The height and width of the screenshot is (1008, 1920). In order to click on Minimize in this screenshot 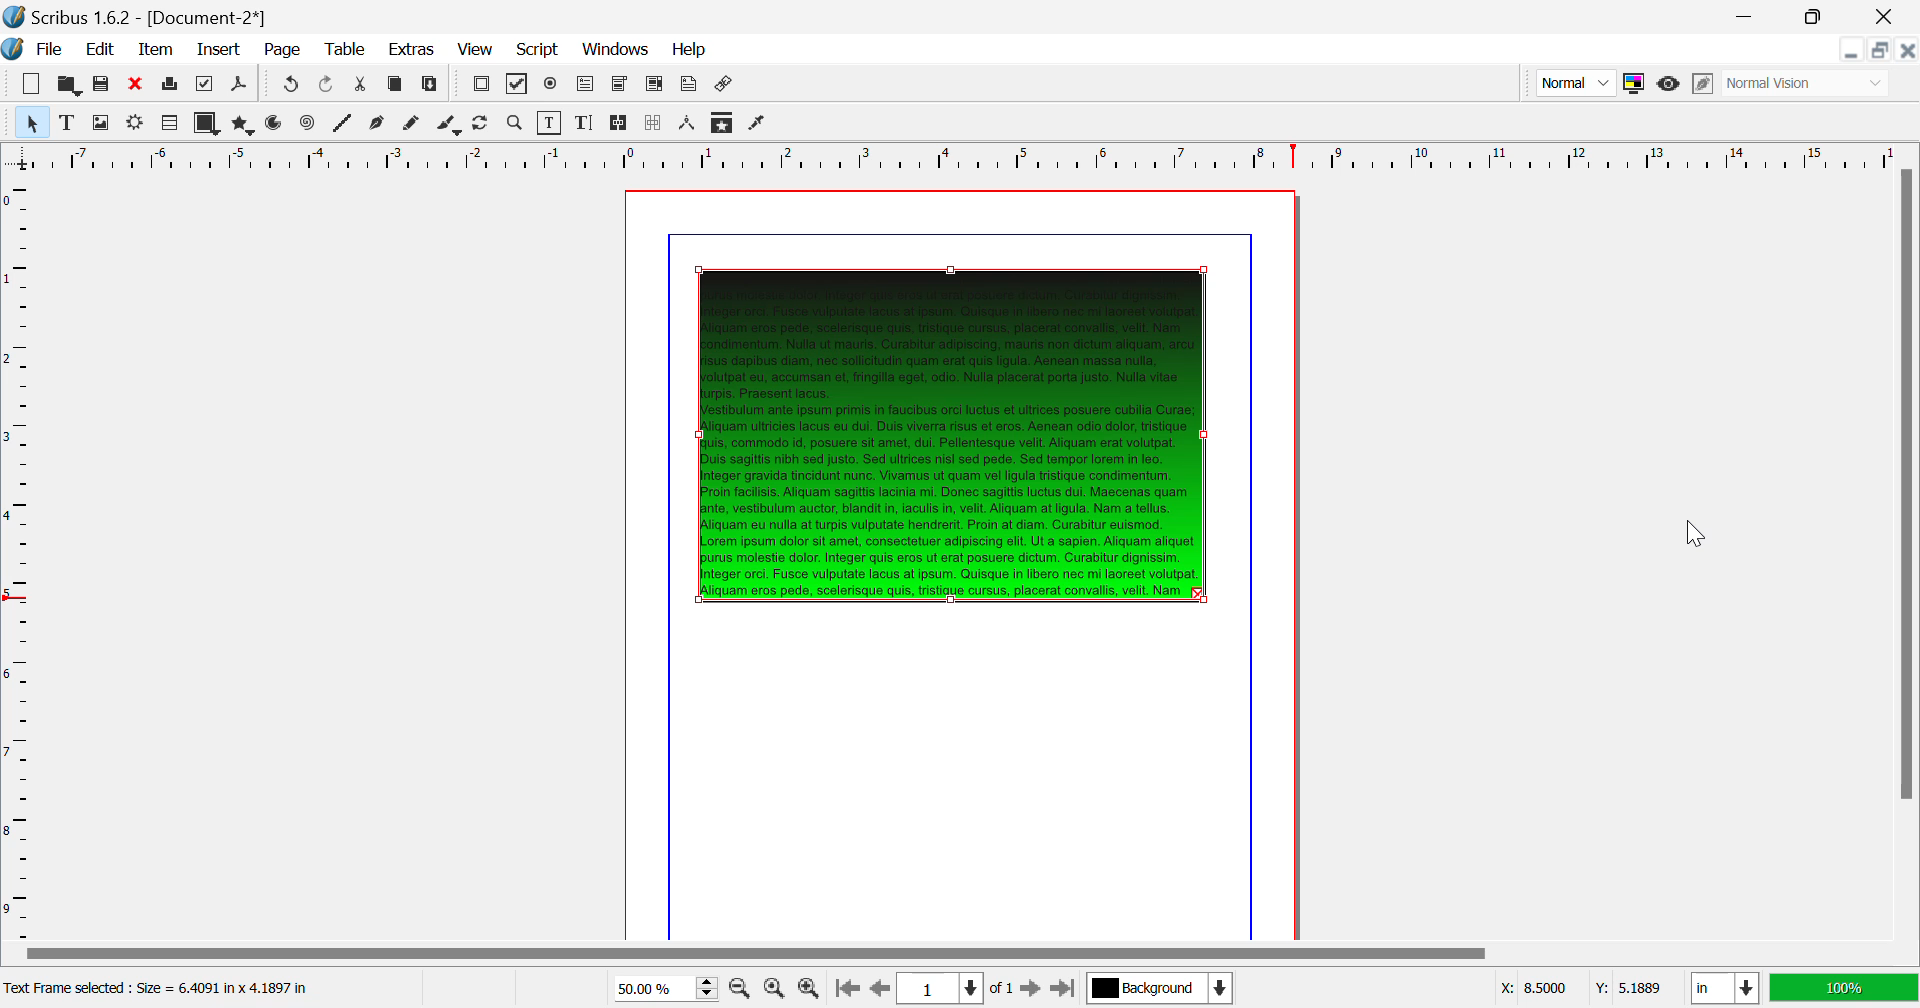, I will do `click(1882, 50)`.